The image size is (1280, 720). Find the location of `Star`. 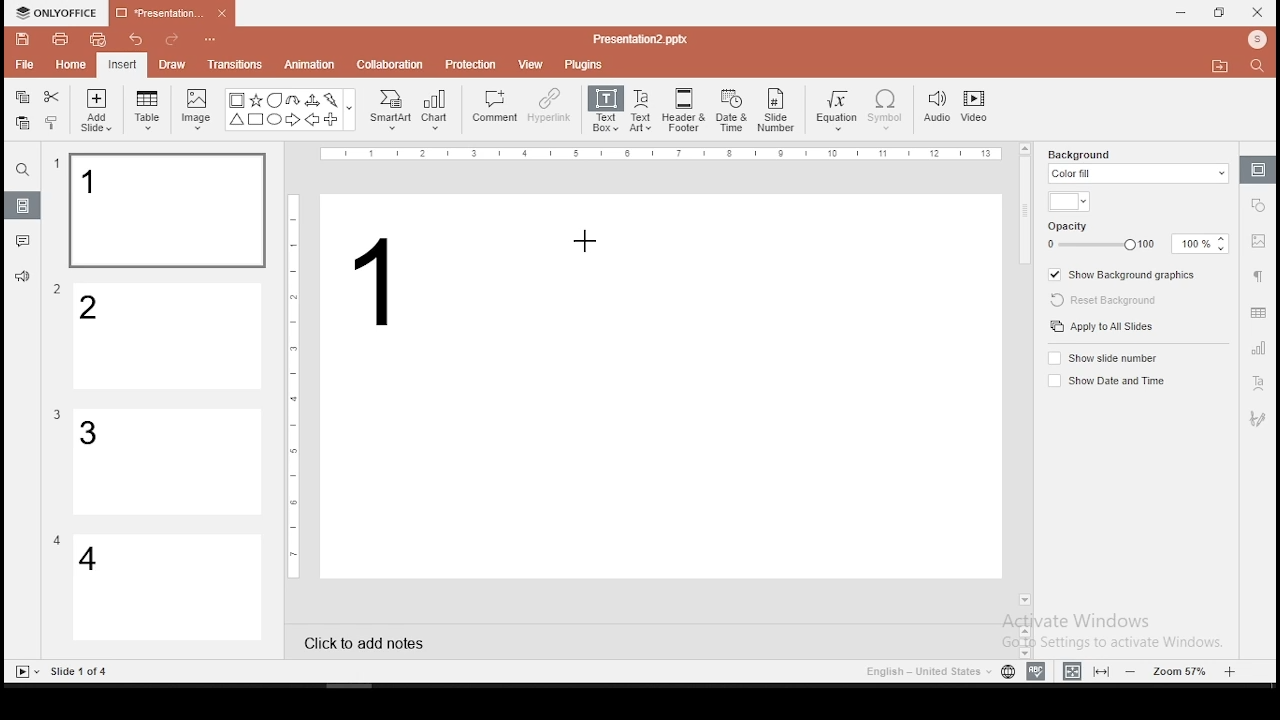

Star is located at coordinates (255, 100).